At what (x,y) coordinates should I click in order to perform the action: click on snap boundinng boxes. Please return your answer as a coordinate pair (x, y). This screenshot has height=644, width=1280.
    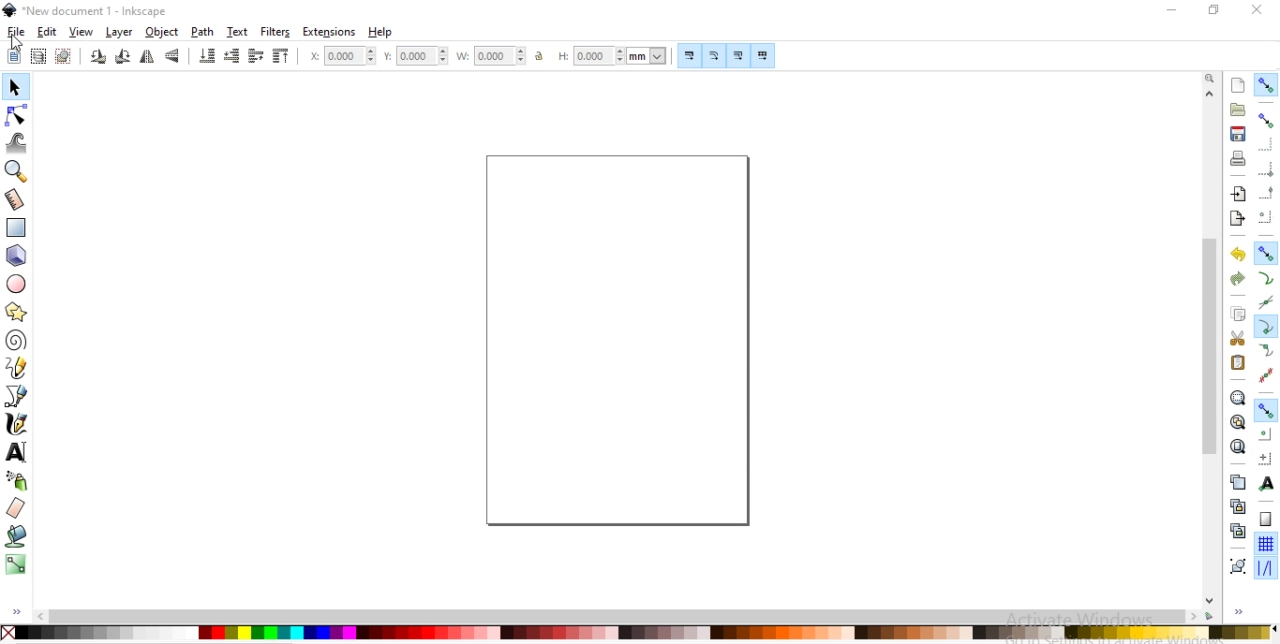
    Looking at the image, I should click on (1265, 121).